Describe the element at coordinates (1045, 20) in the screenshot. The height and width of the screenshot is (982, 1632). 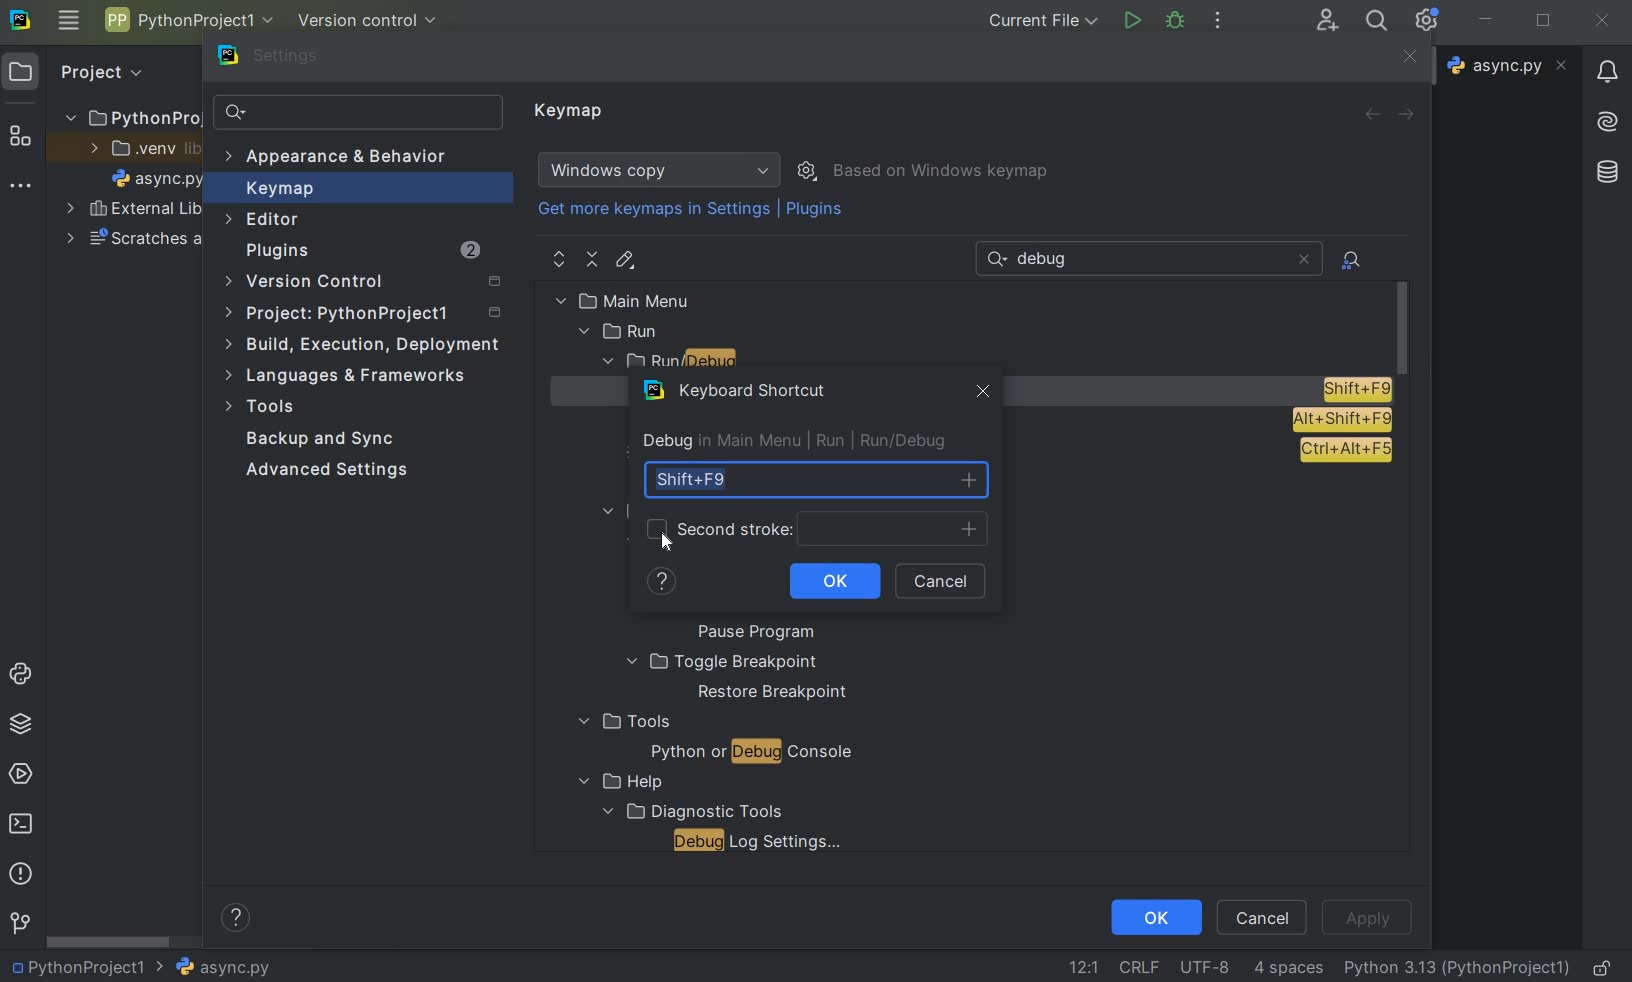
I see `current file` at that location.